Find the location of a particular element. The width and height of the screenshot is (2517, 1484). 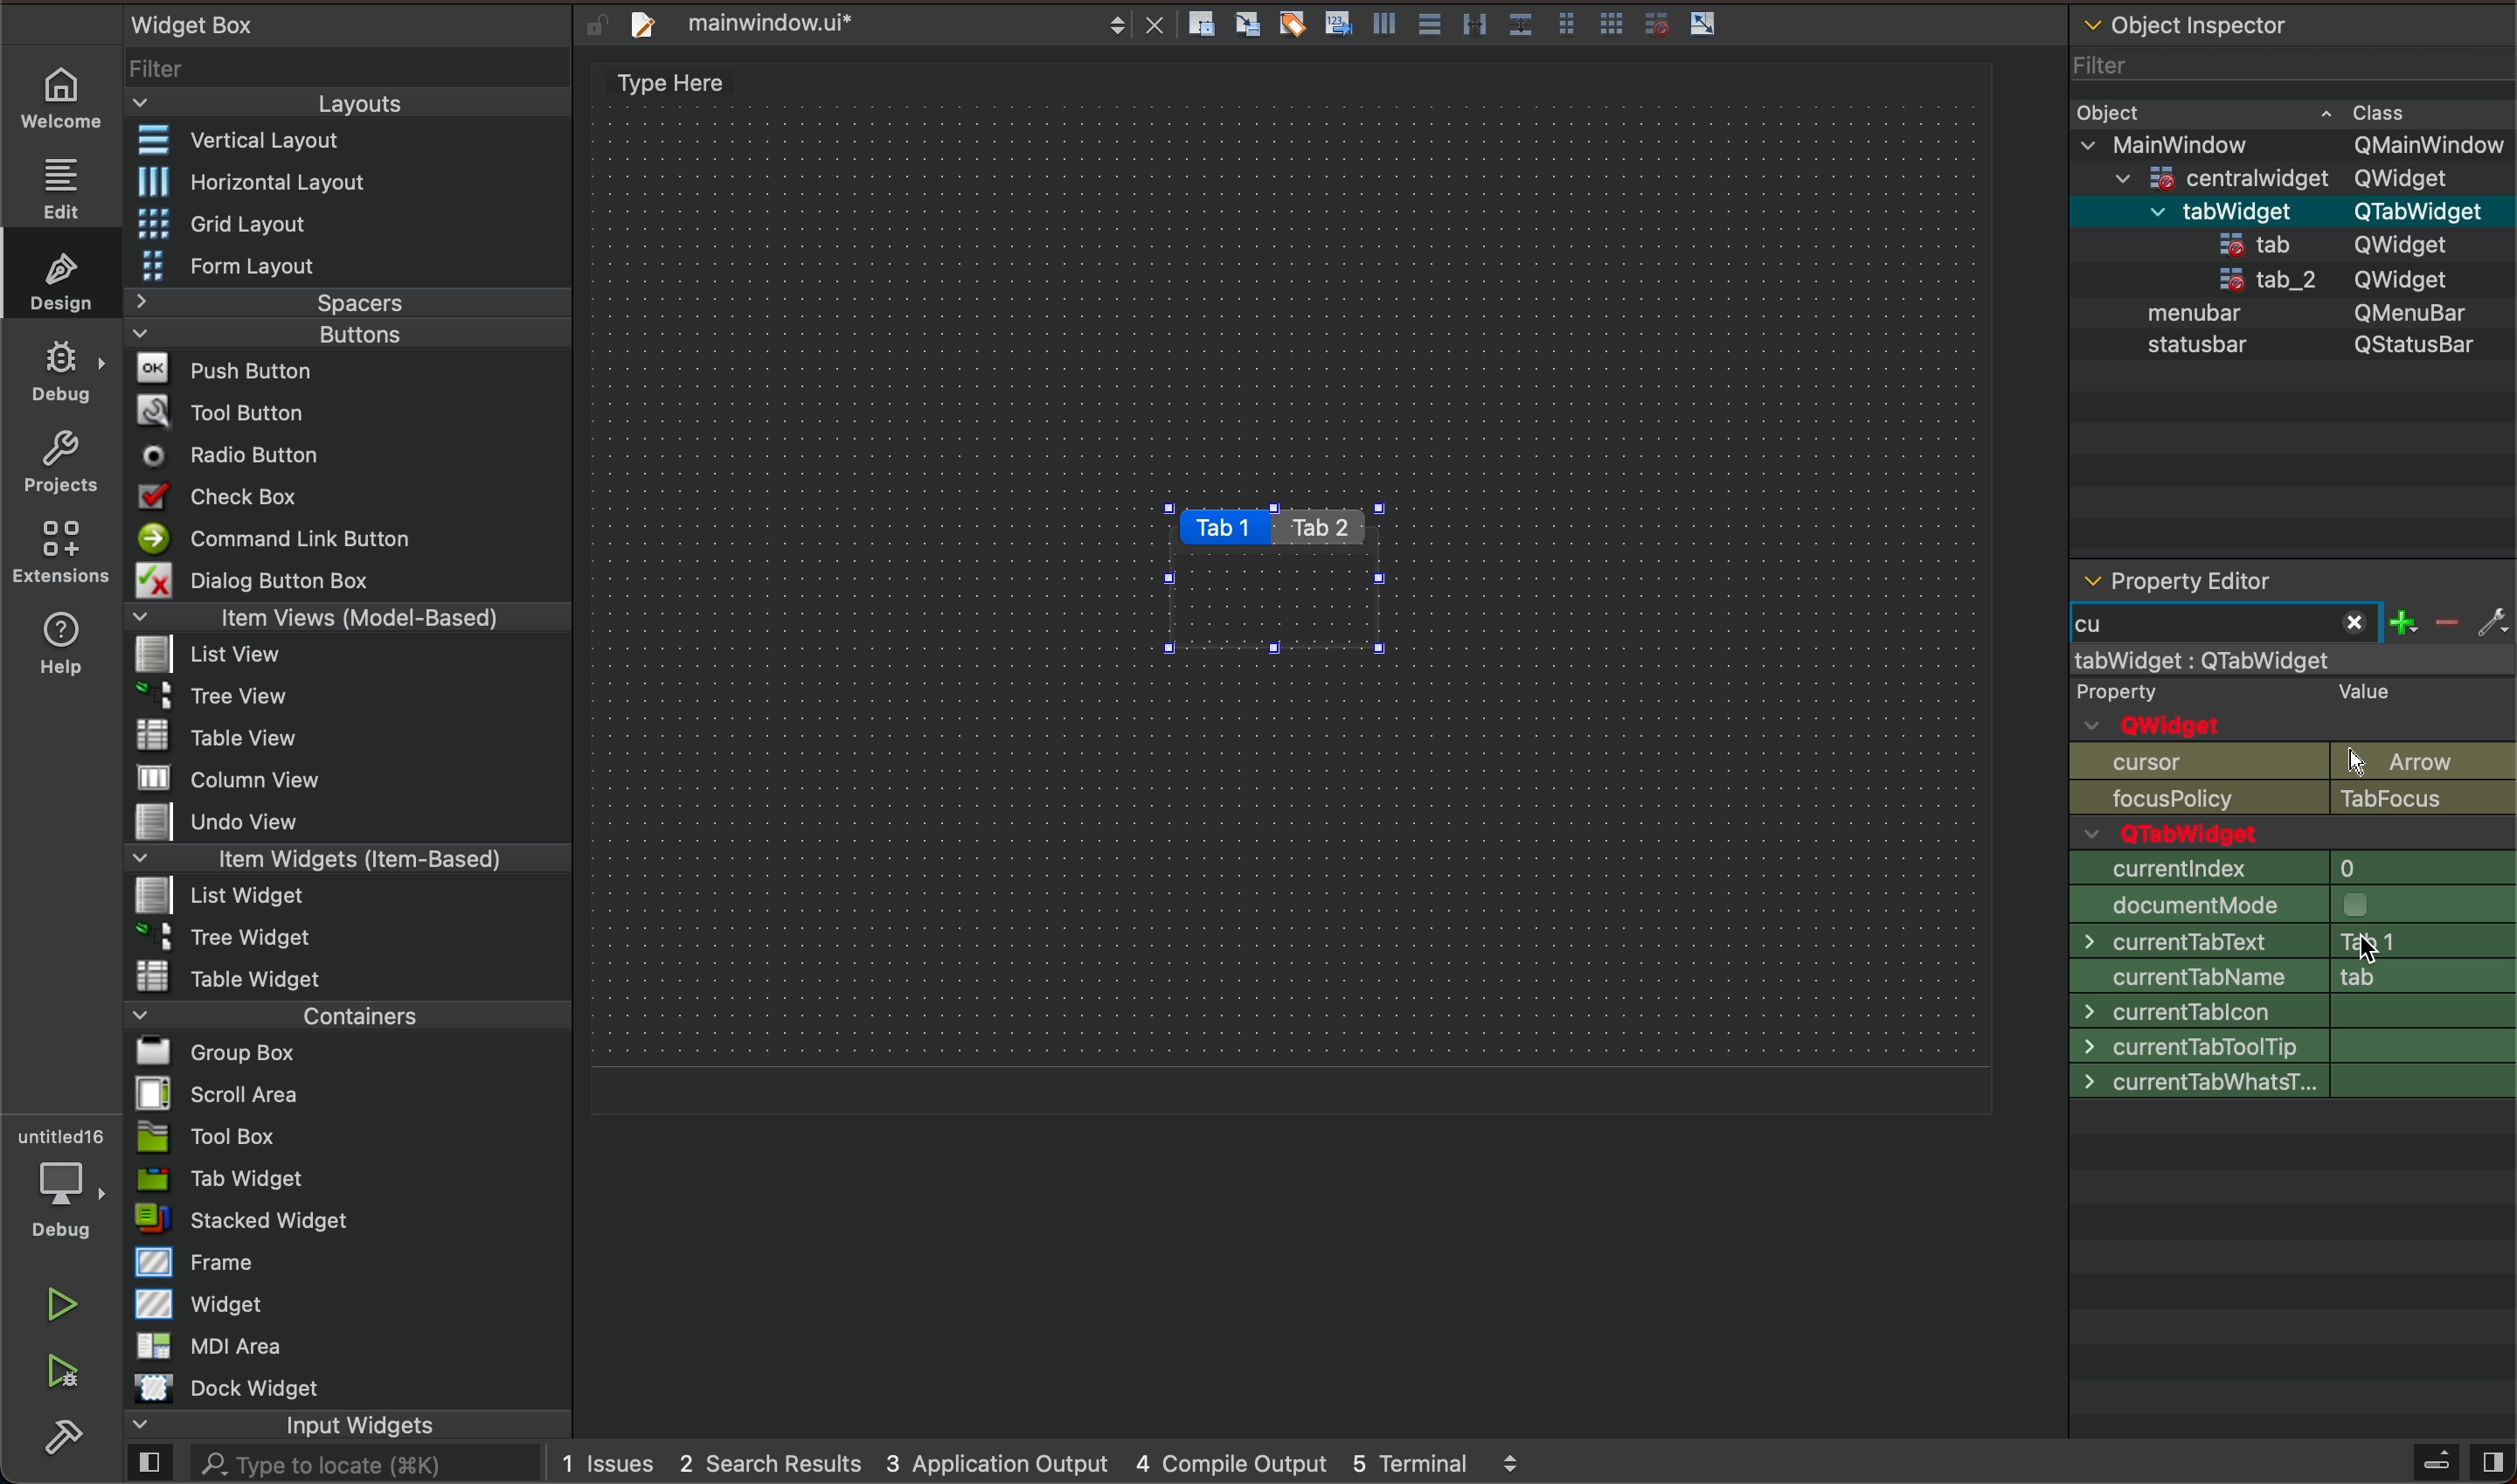

QWidget is located at coordinates (2405, 277).